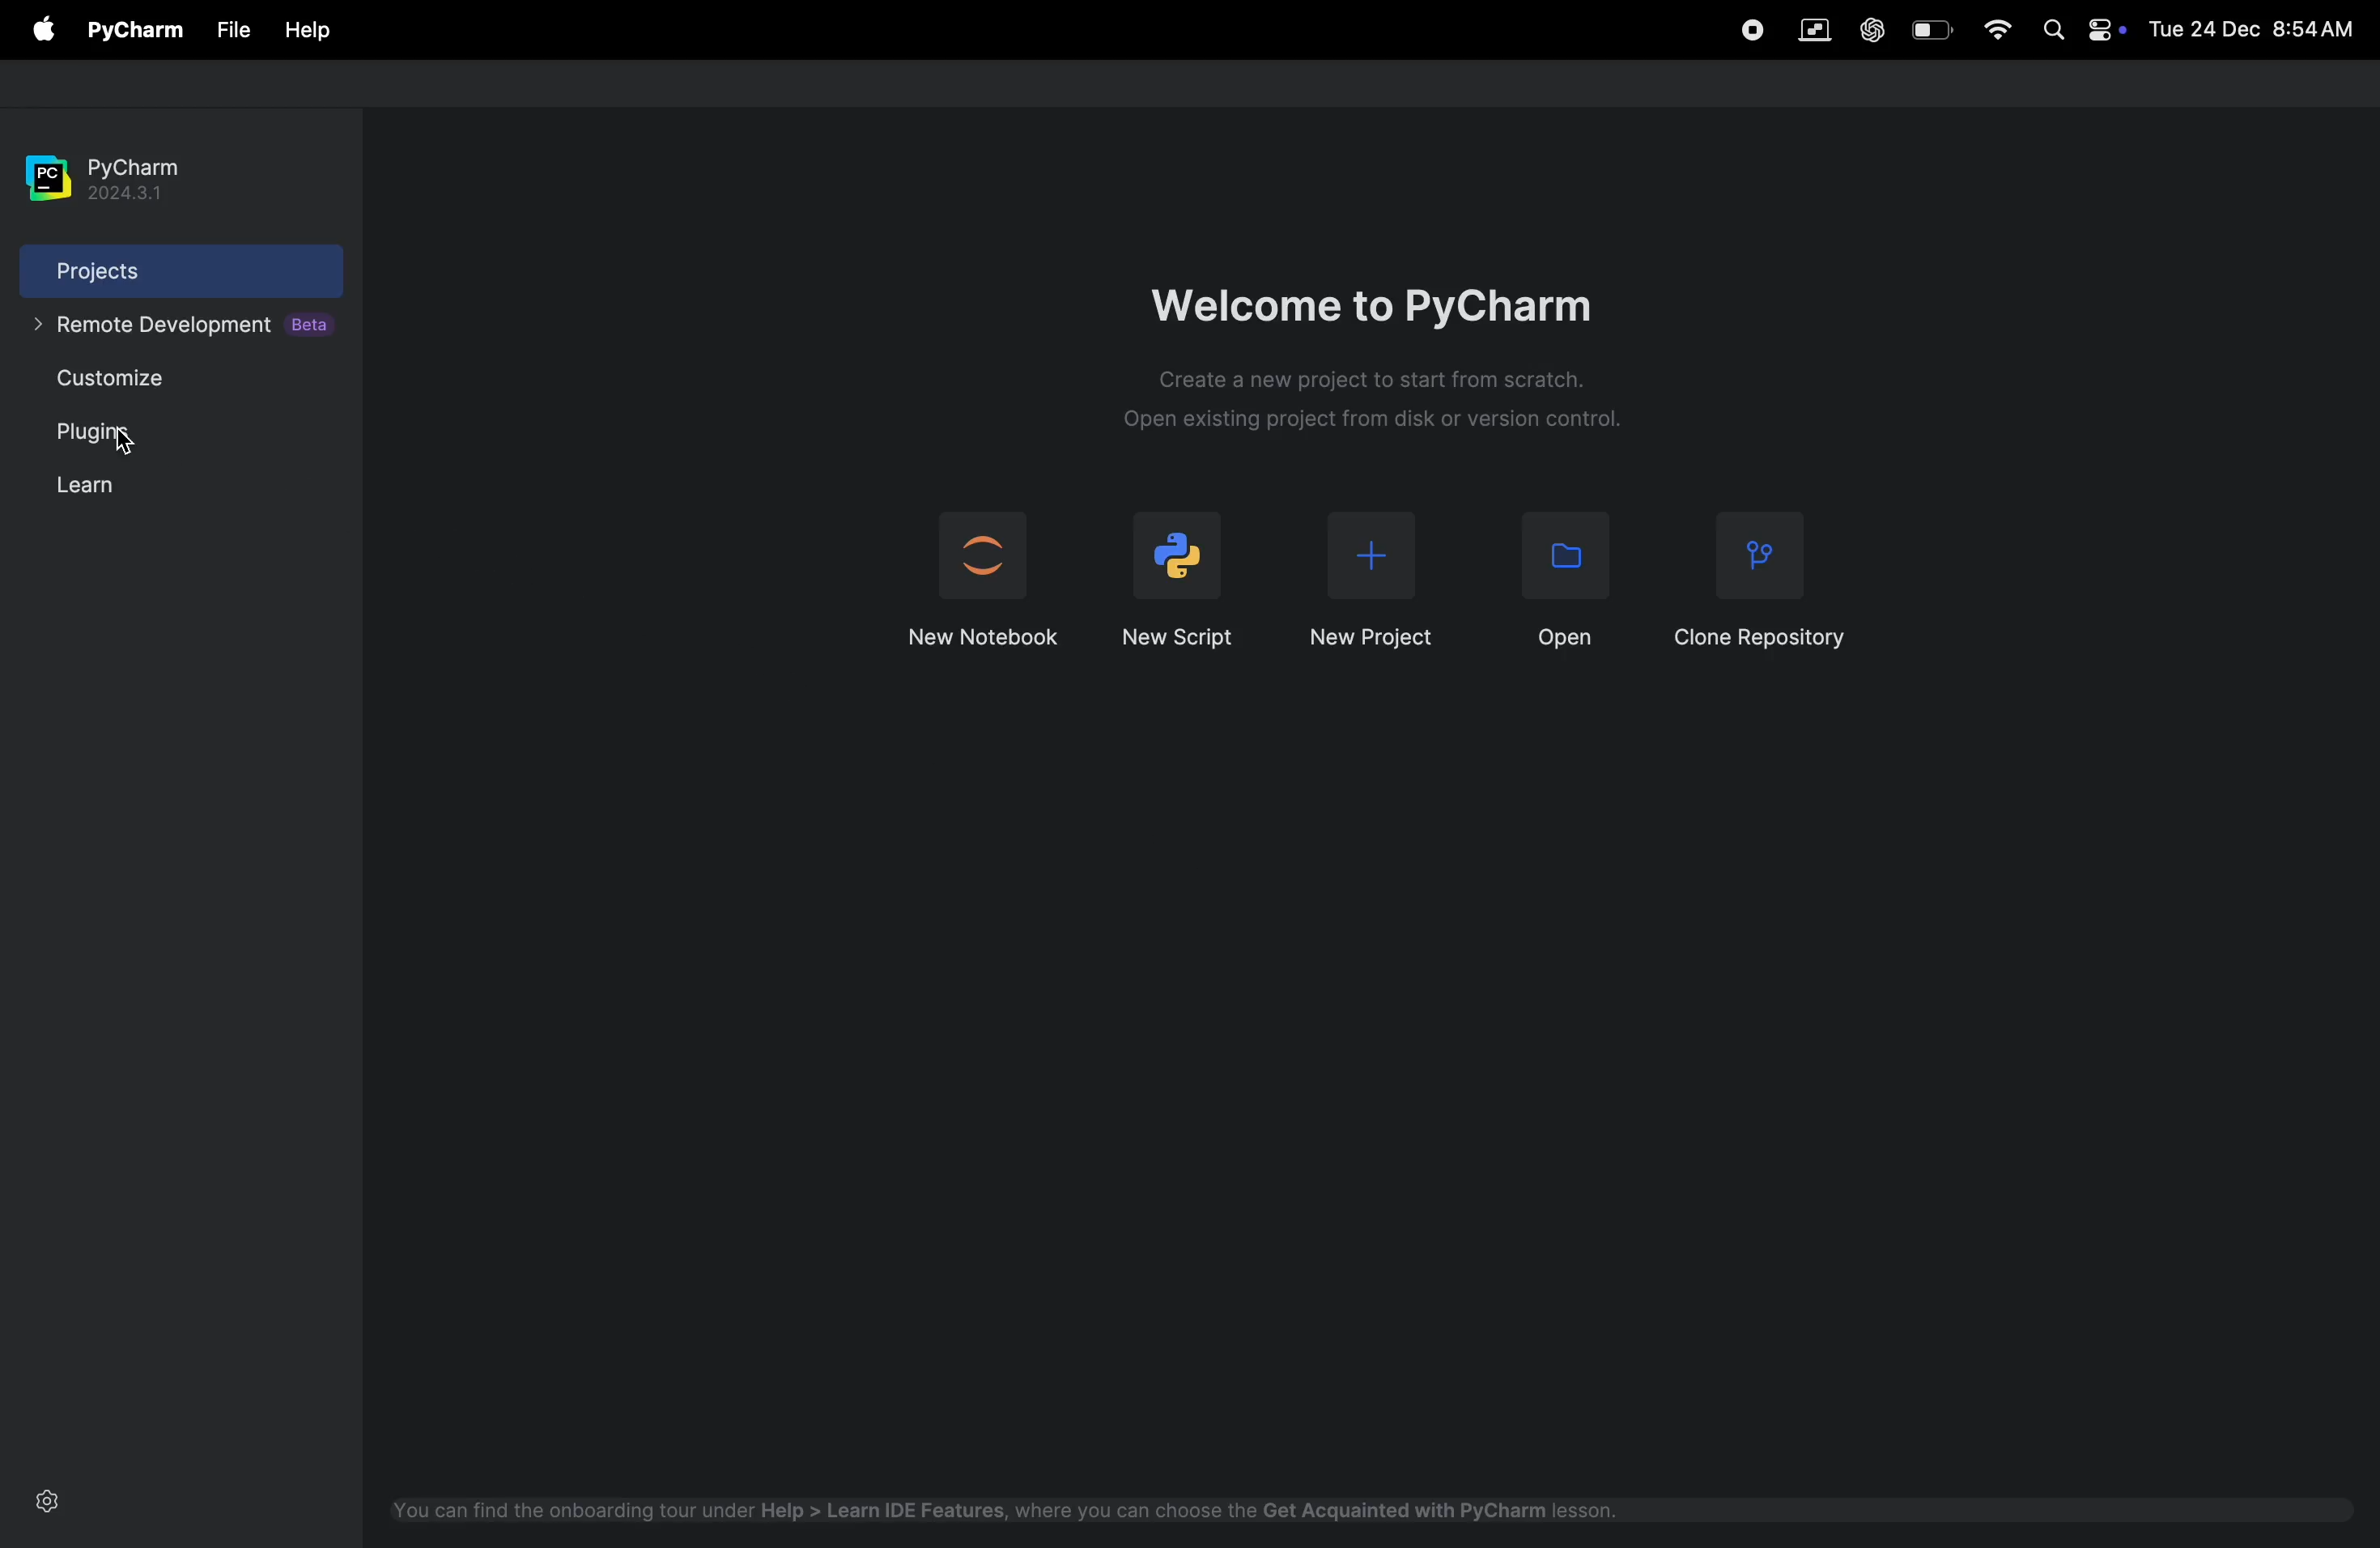 This screenshot has width=2380, height=1548. What do you see at coordinates (1924, 27) in the screenshot?
I see `battery` at bounding box center [1924, 27].